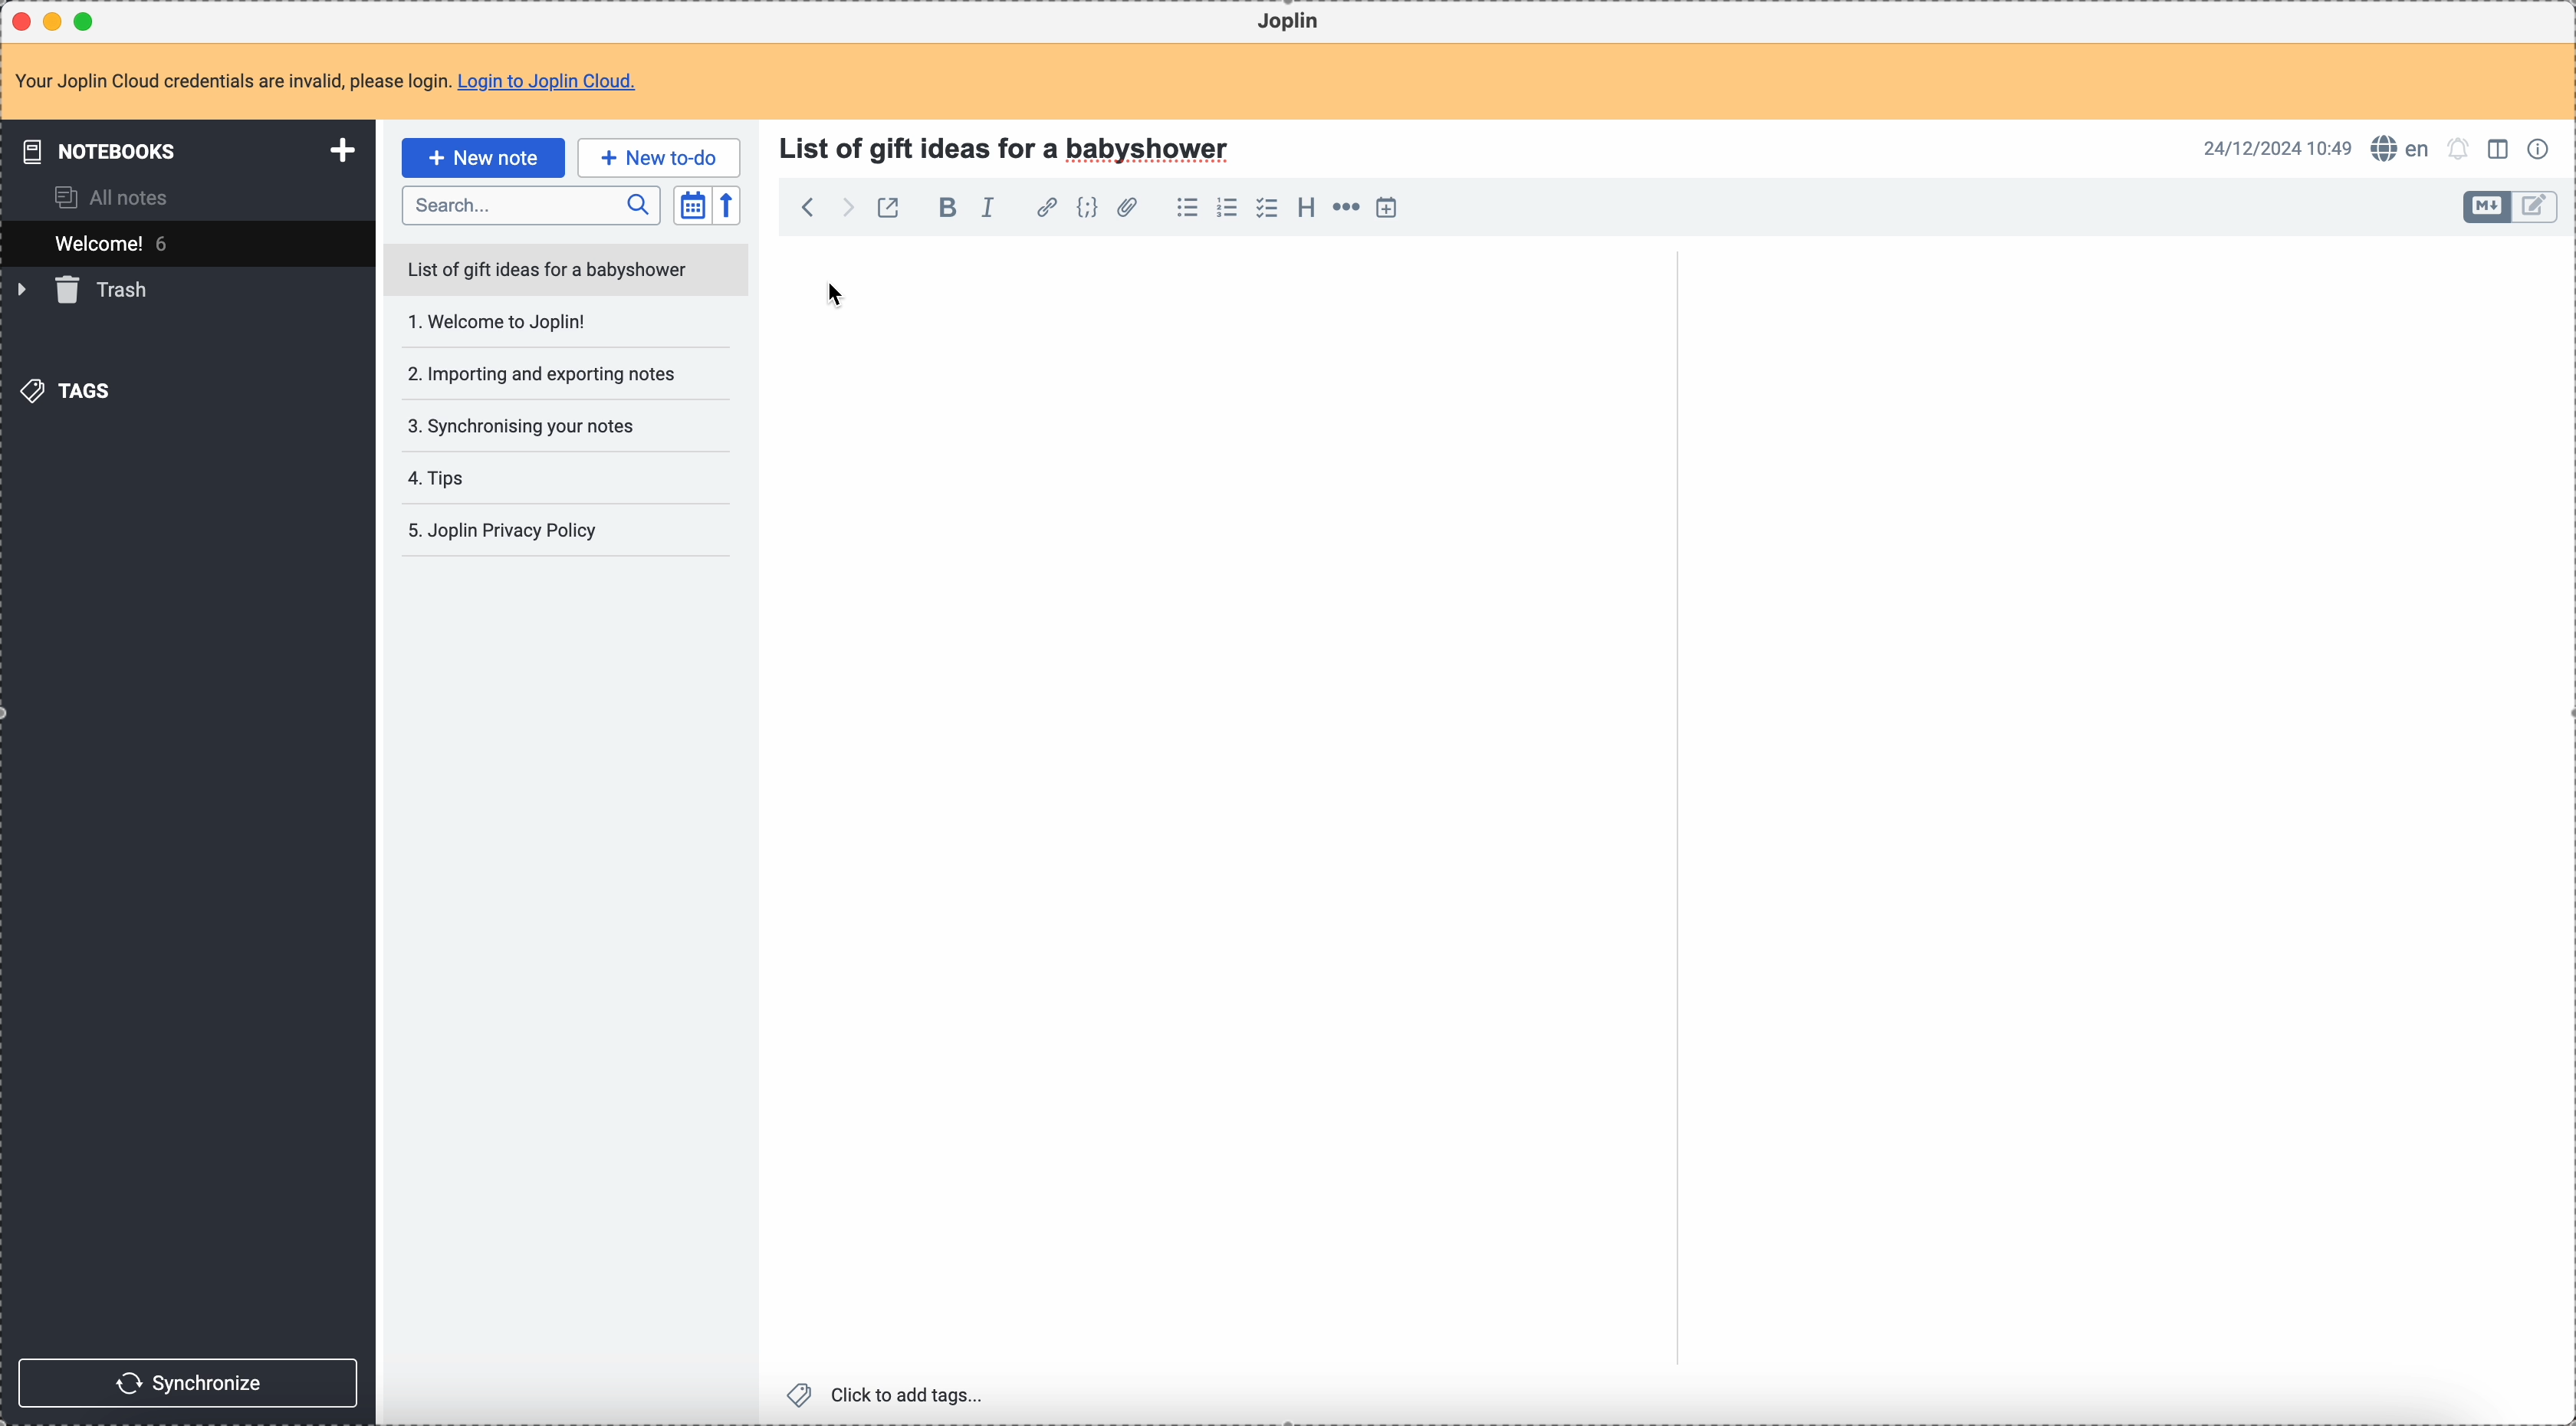 Image resolution: width=2576 pixels, height=1426 pixels. I want to click on toggle sort order field, so click(691, 205).